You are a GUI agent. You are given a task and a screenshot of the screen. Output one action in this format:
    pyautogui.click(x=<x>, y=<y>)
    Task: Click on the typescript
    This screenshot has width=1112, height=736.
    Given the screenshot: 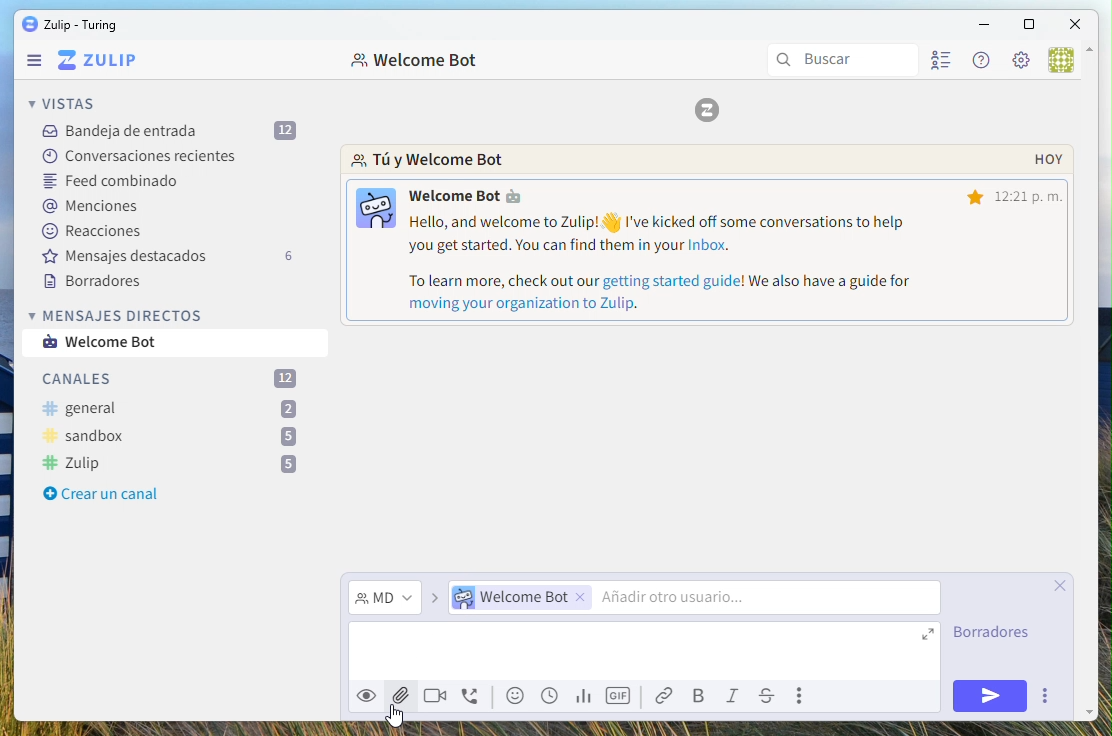 What is the action you would take?
    pyautogui.click(x=767, y=697)
    